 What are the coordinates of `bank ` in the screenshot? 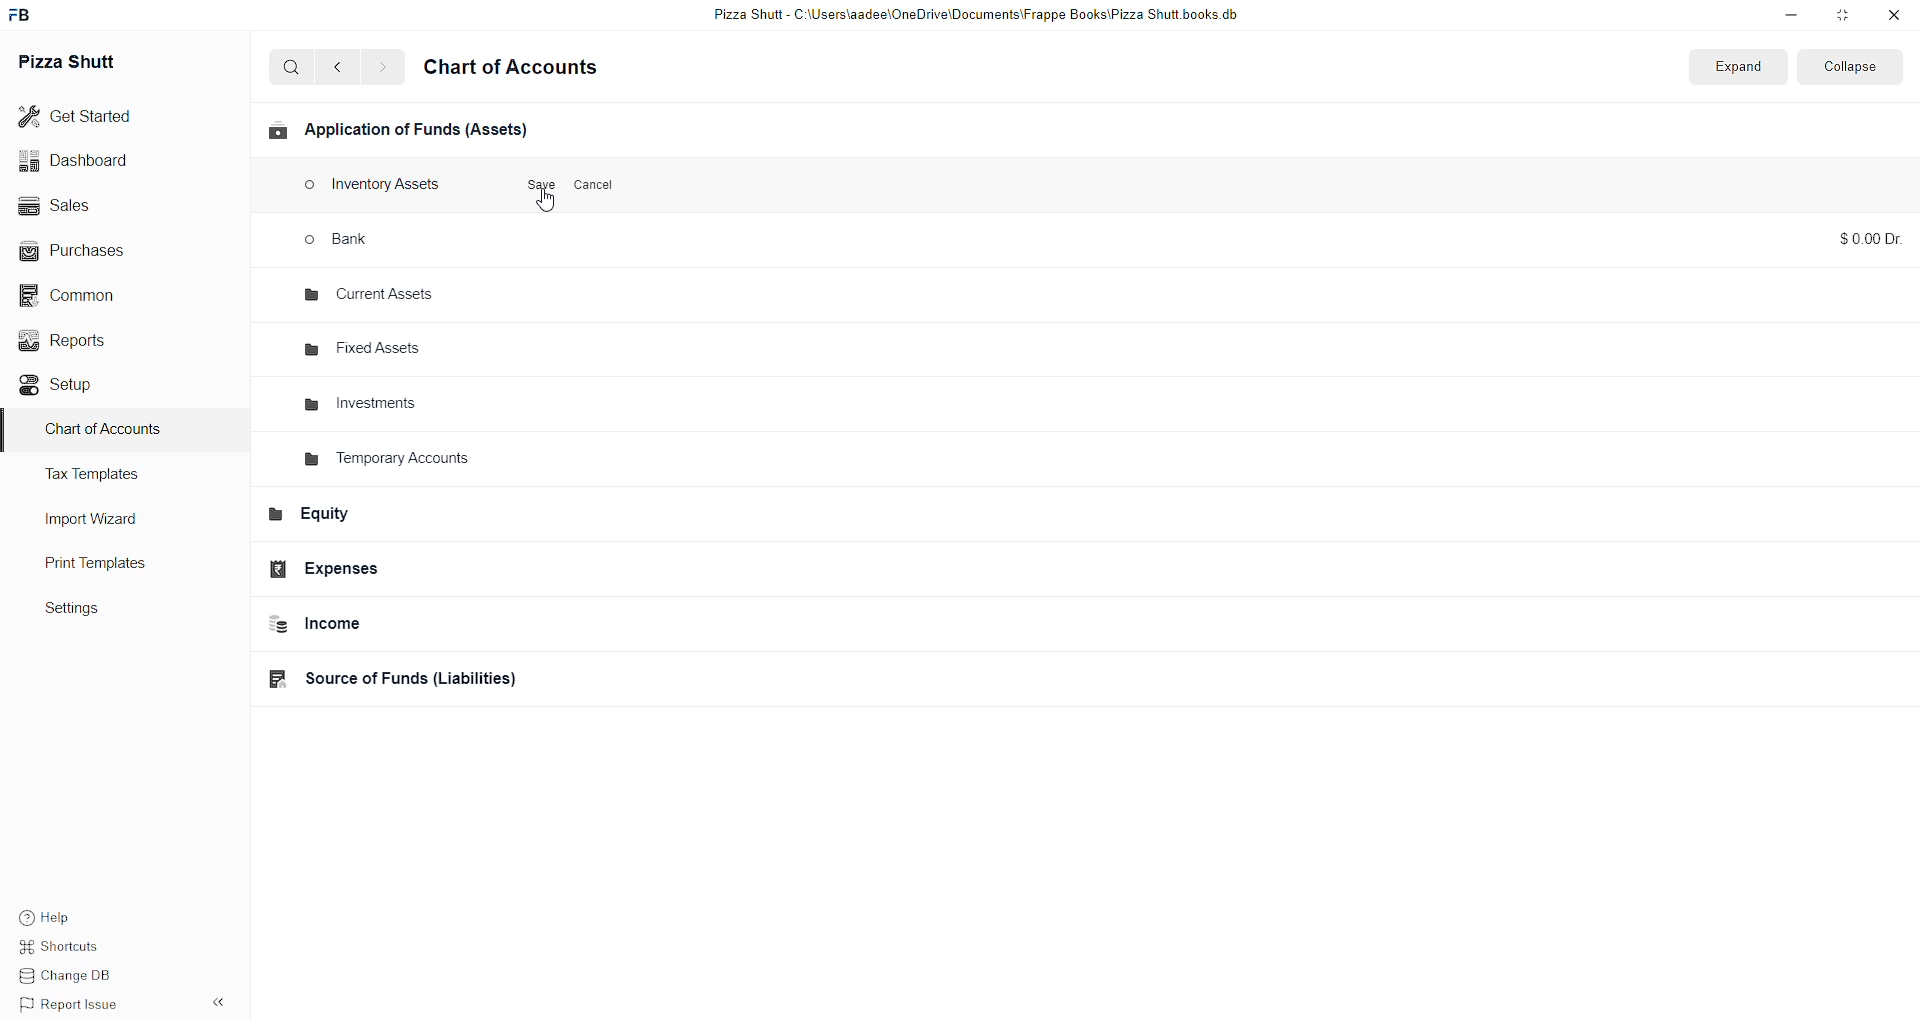 It's located at (380, 236).